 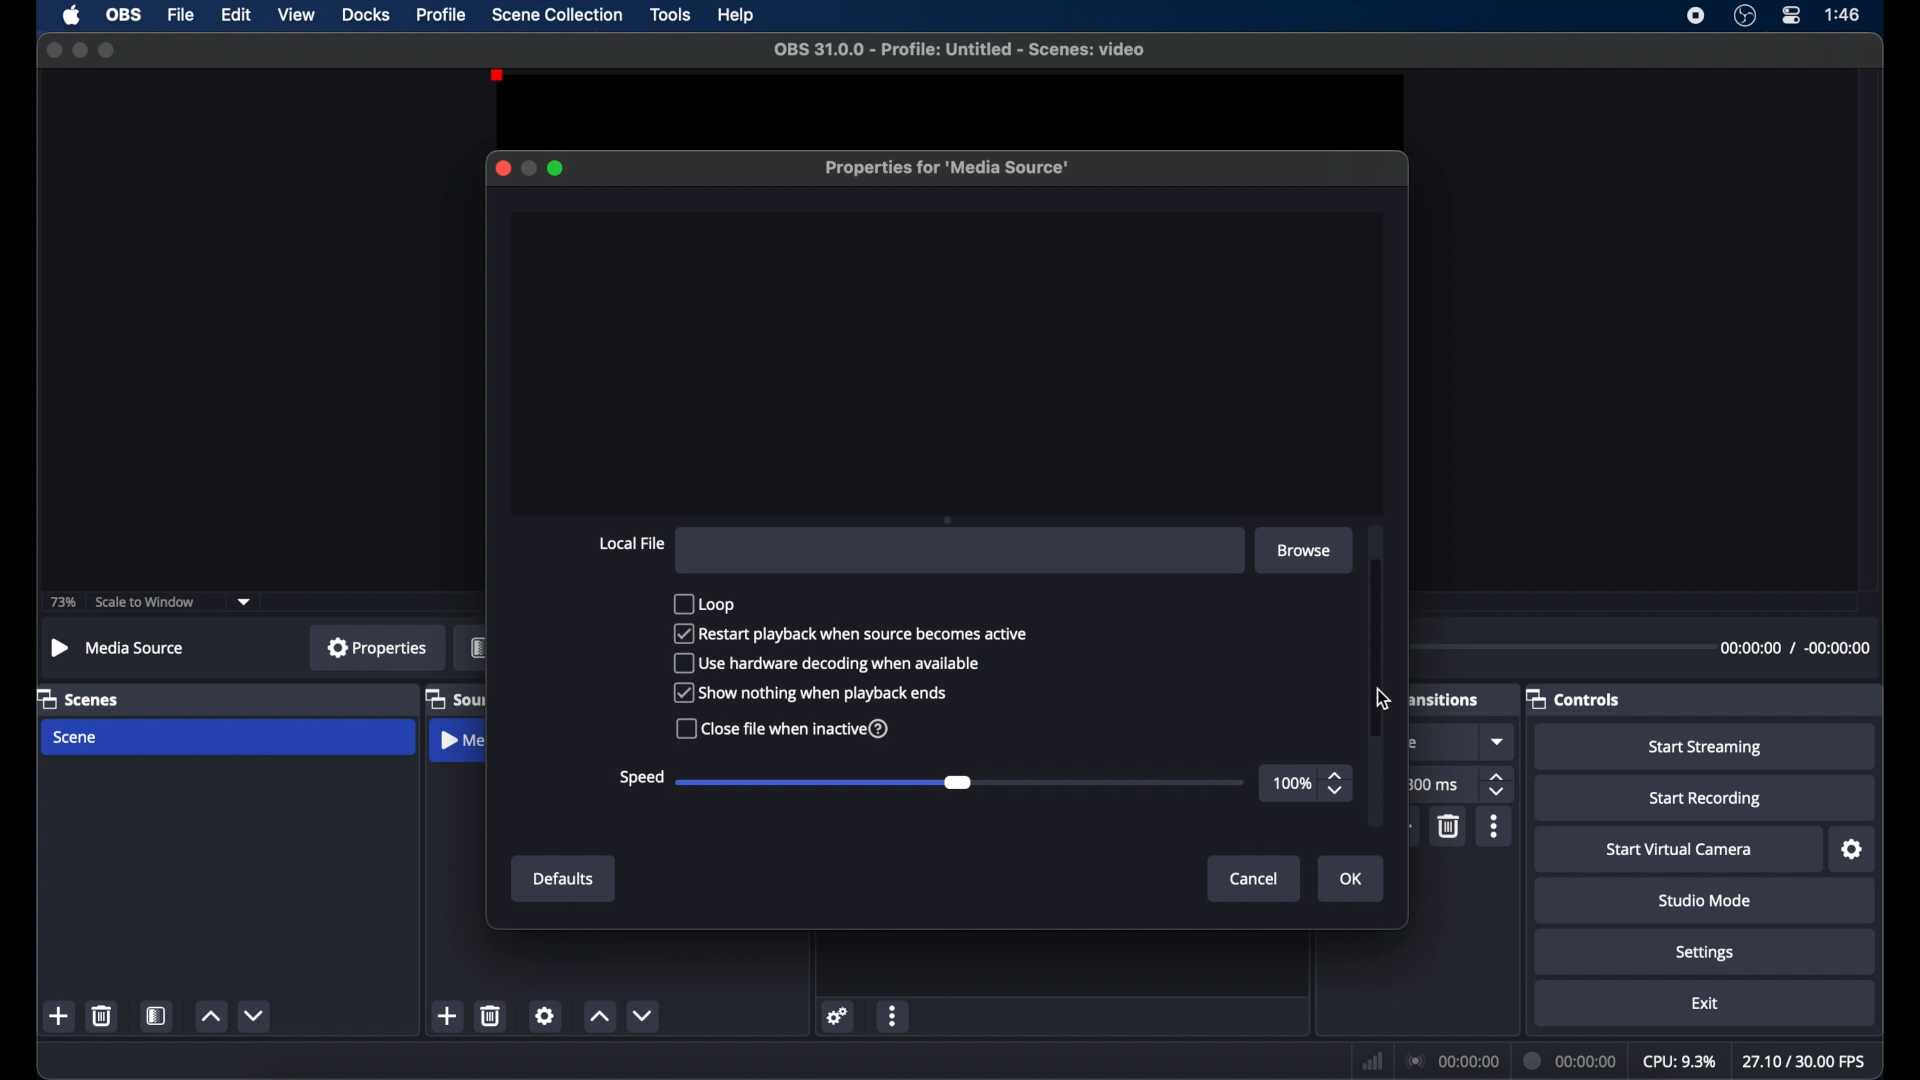 I want to click on stepper buttons, so click(x=1336, y=785).